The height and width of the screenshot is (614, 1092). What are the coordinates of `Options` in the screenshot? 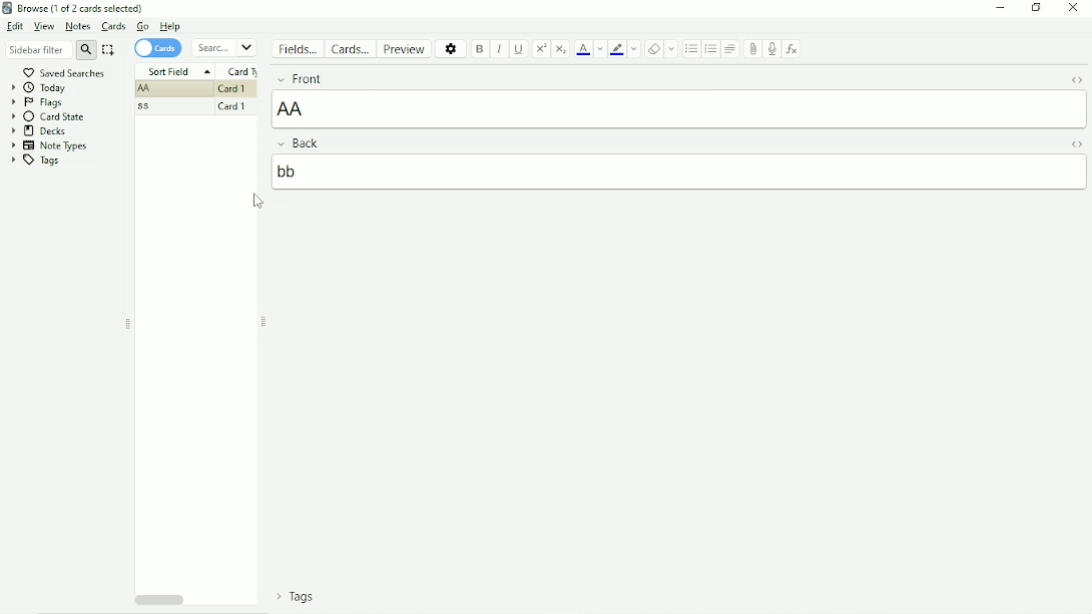 It's located at (452, 48).